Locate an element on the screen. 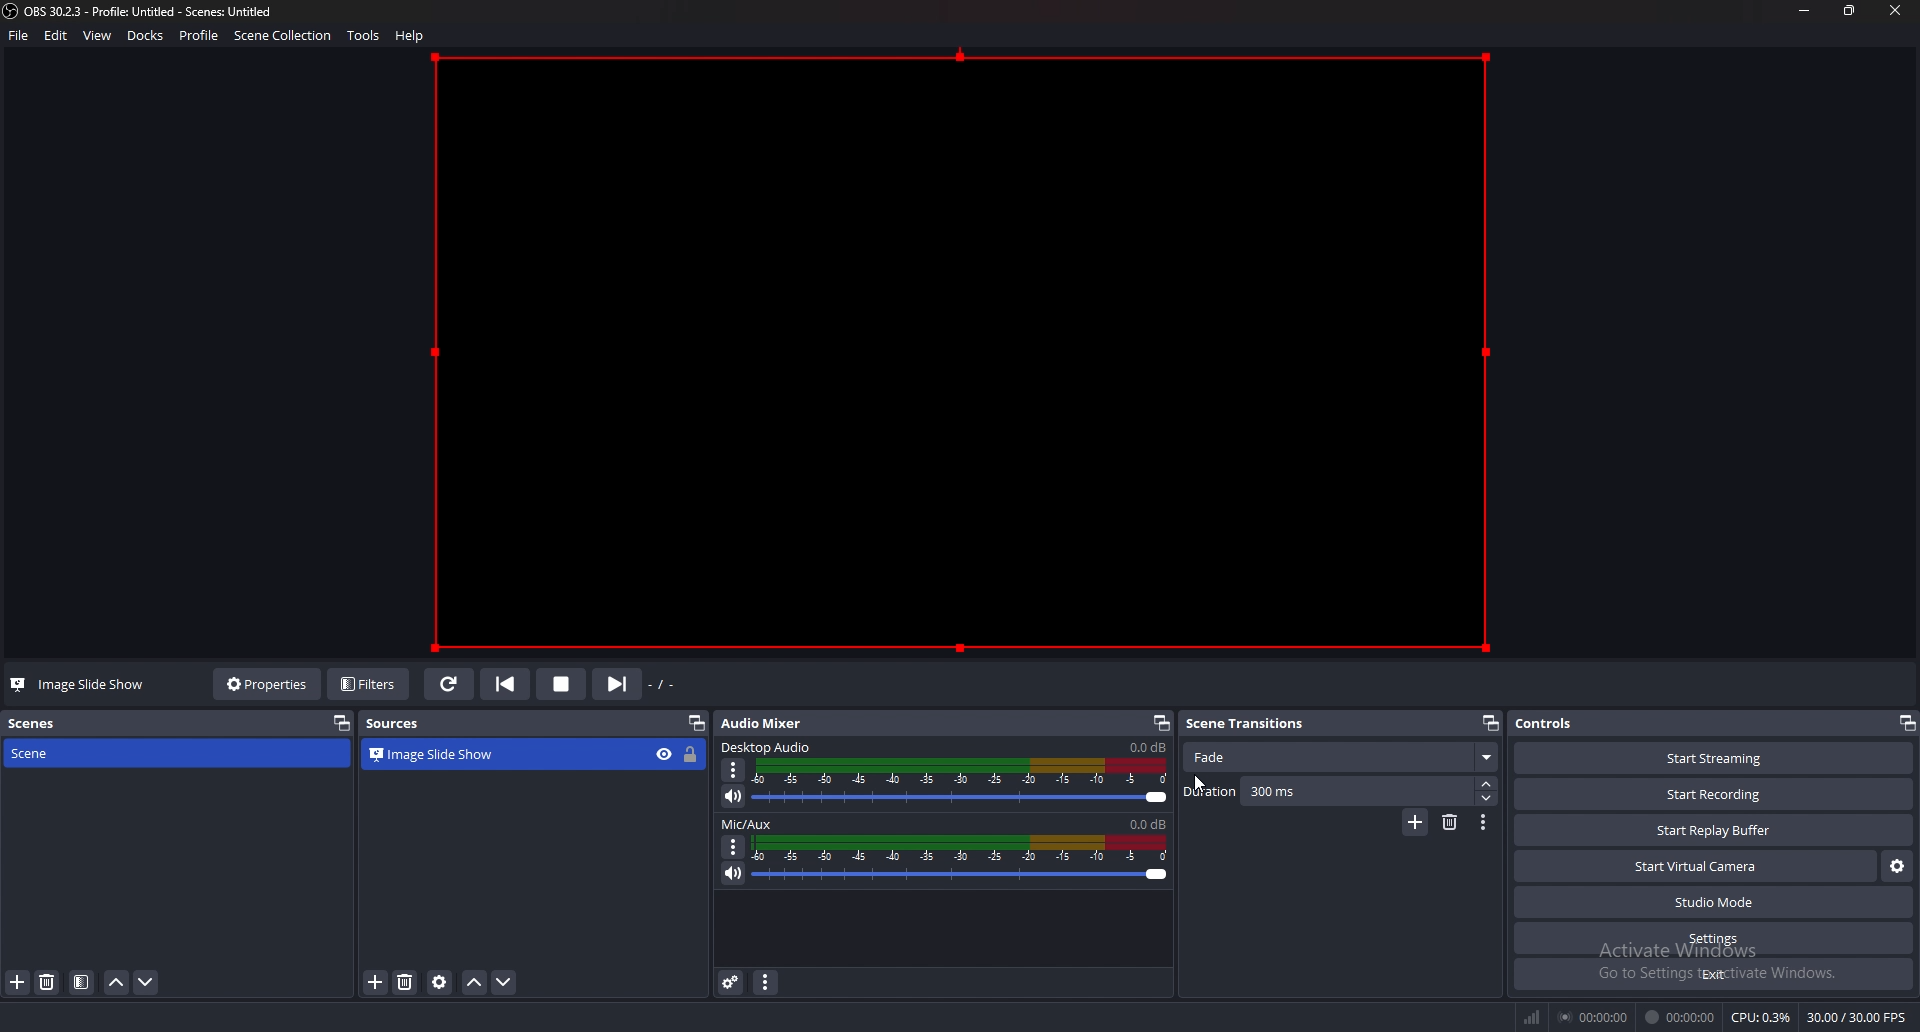  network is located at coordinates (1532, 1015).